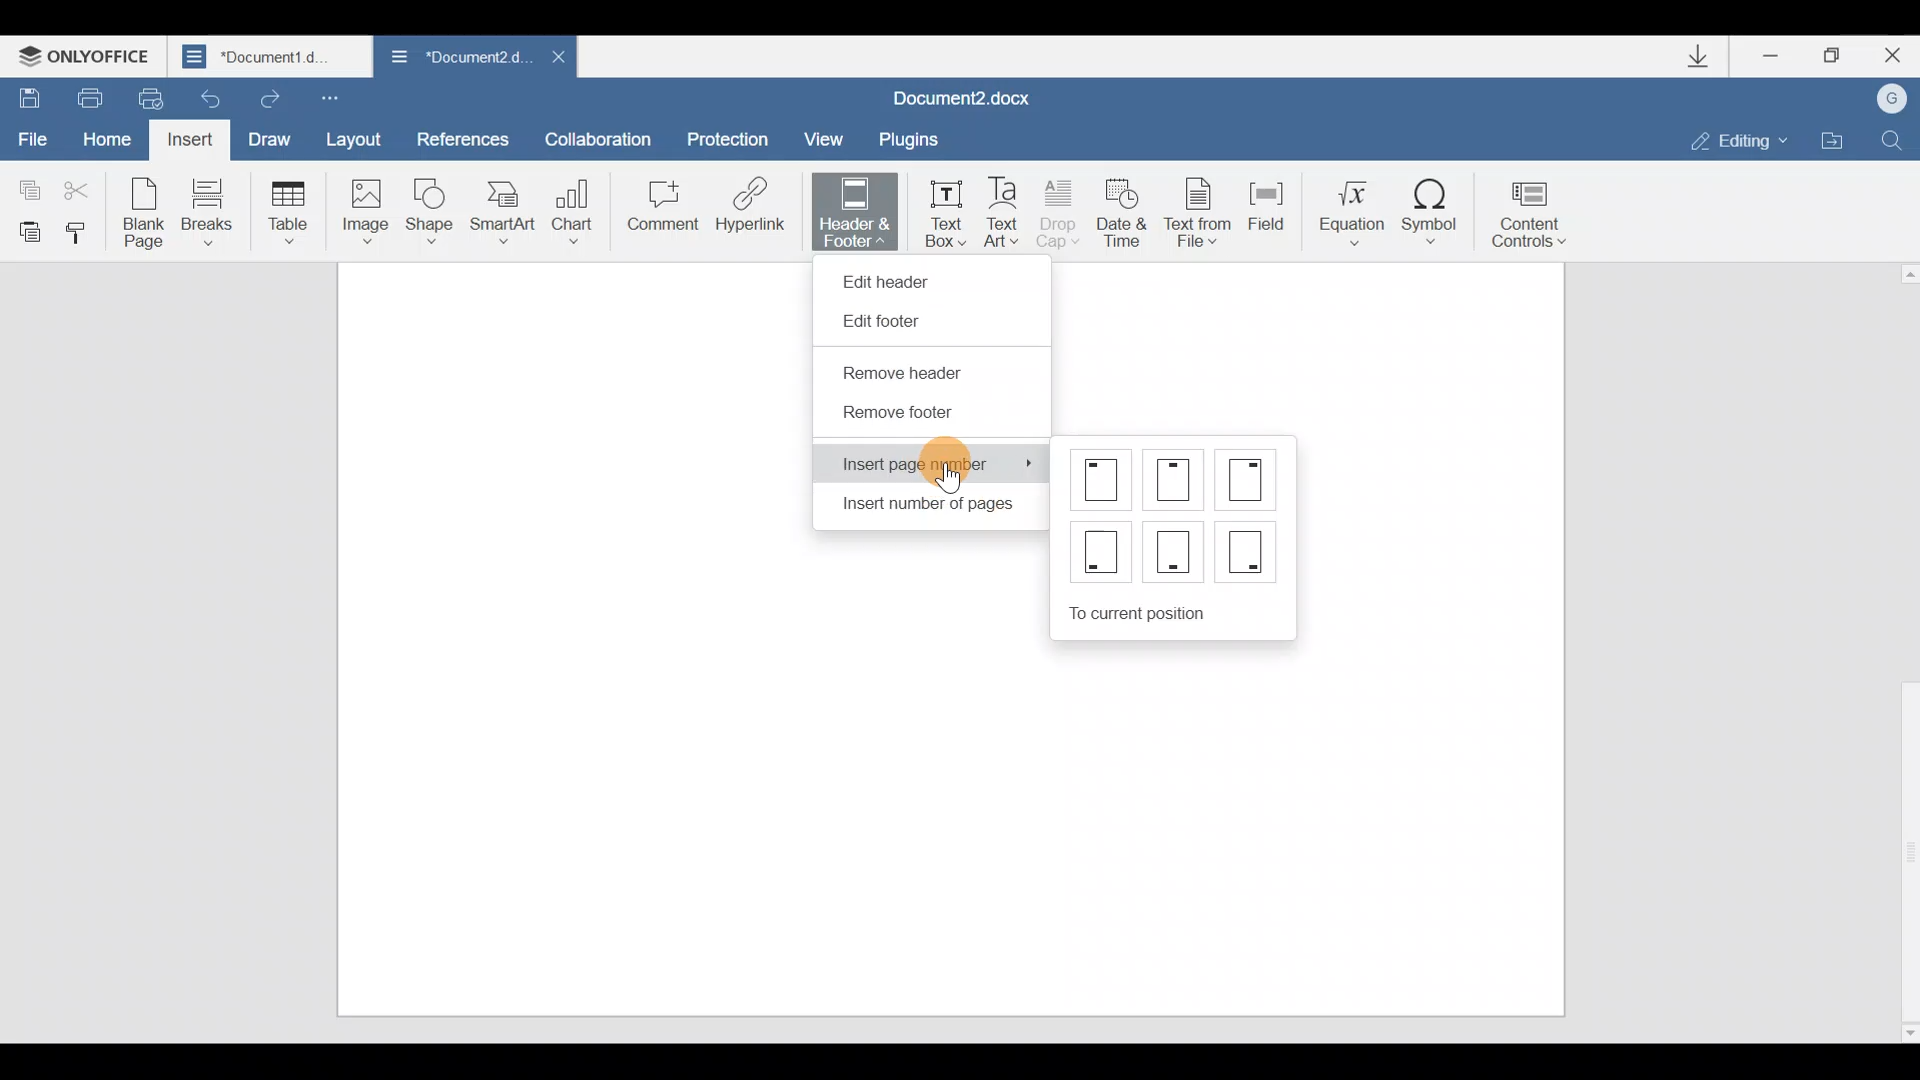  What do you see at coordinates (191, 140) in the screenshot?
I see `Insert` at bounding box center [191, 140].